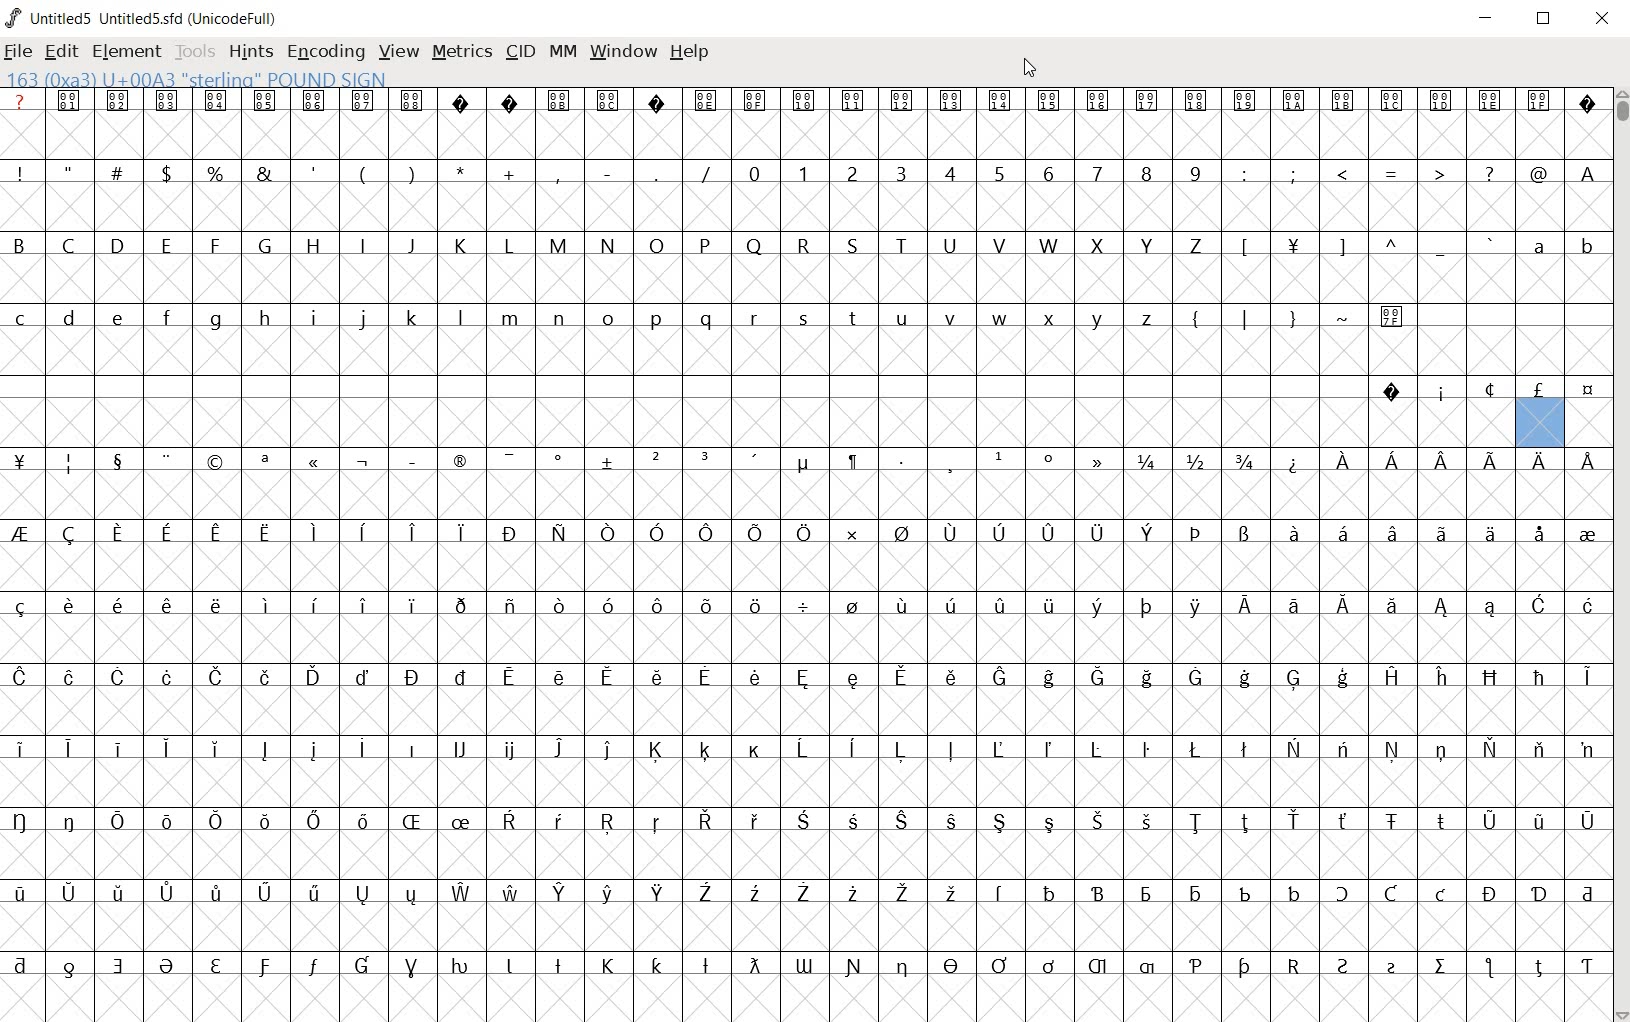  Describe the element at coordinates (70, 534) in the screenshot. I see `Symbol` at that location.